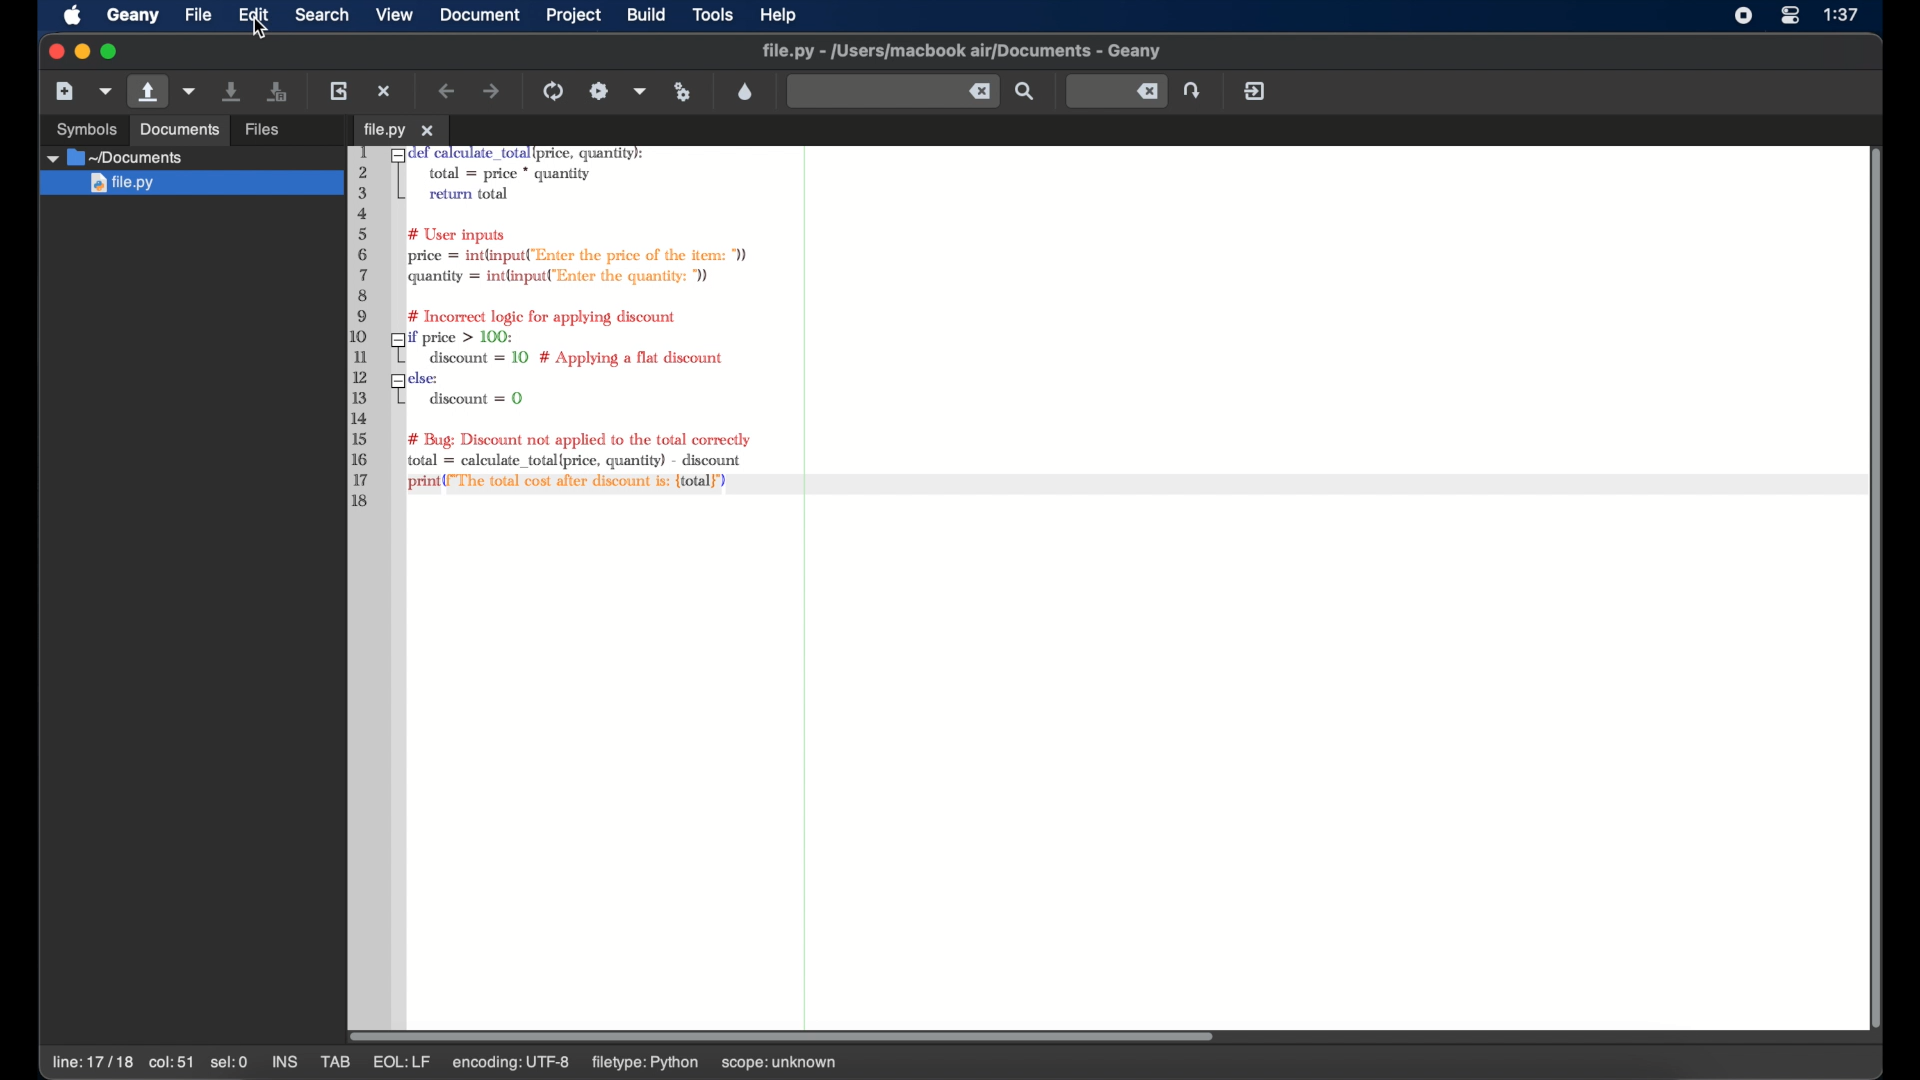 The image size is (1920, 1080). I want to click on file.py, so click(192, 184).